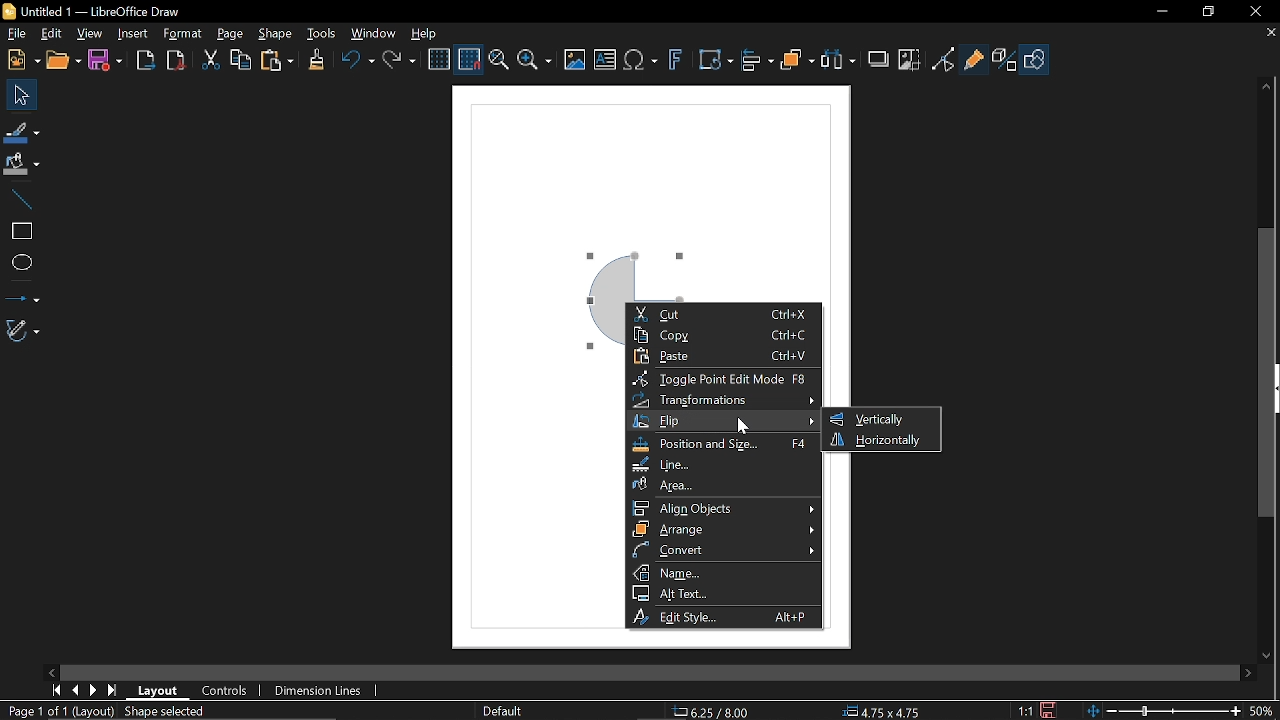 This screenshot has height=720, width=1280. I want to click on Save, so click(109, 60).